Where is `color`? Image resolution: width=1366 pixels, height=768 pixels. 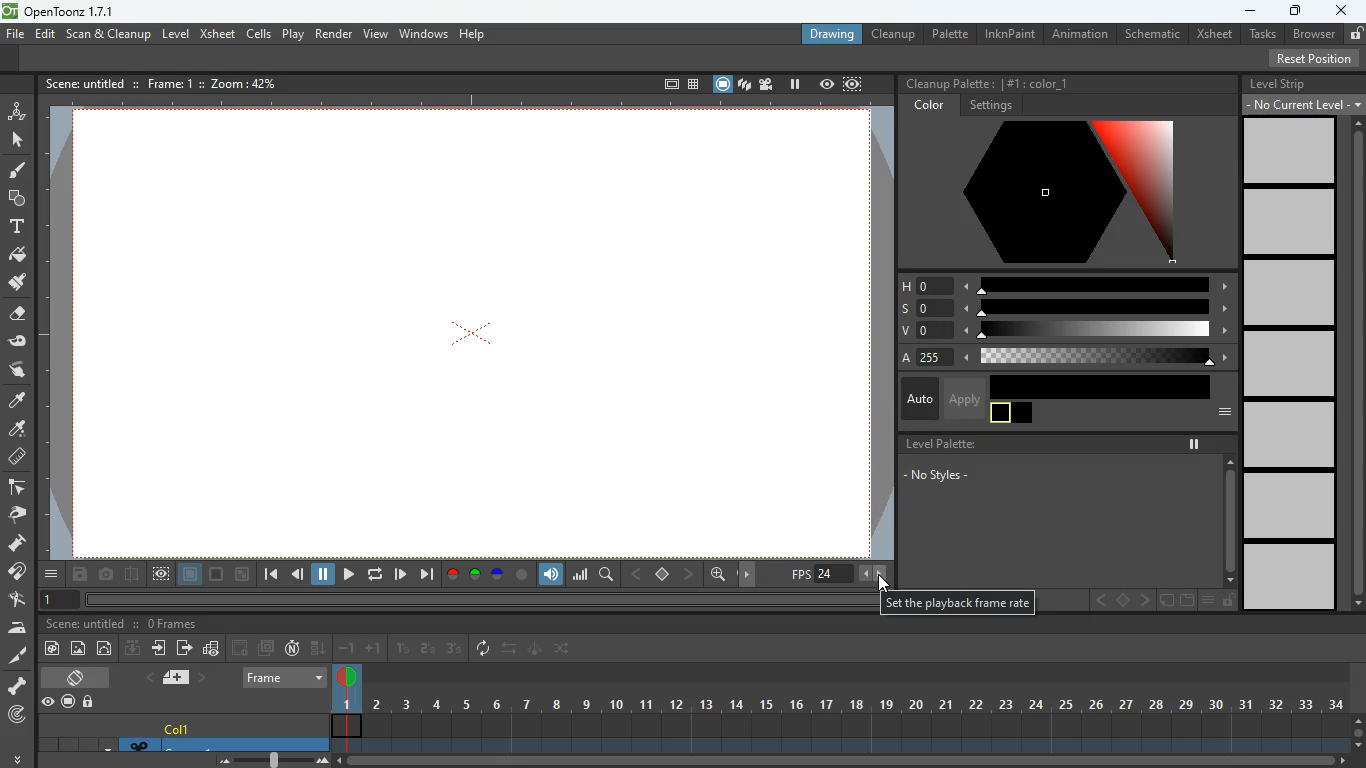 color is located at coordinates (522, 575).